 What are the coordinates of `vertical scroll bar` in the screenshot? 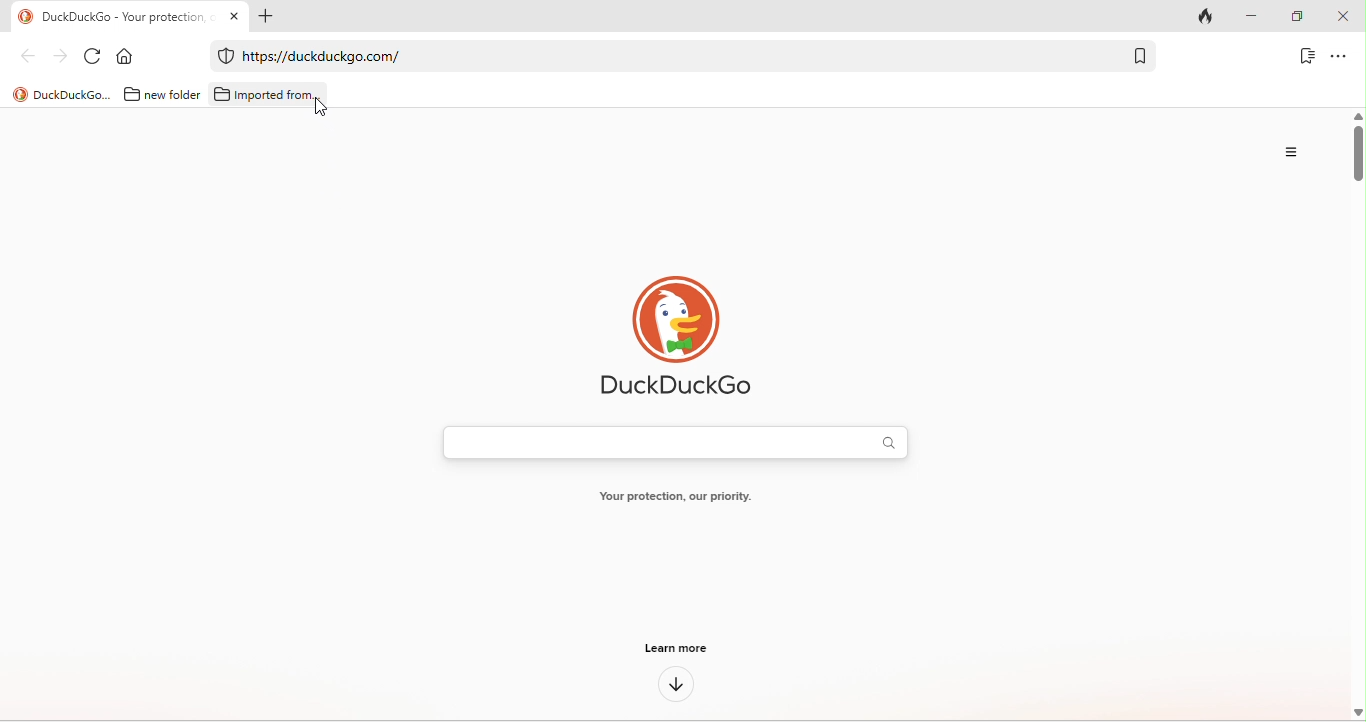 It's located at (1357, 152).